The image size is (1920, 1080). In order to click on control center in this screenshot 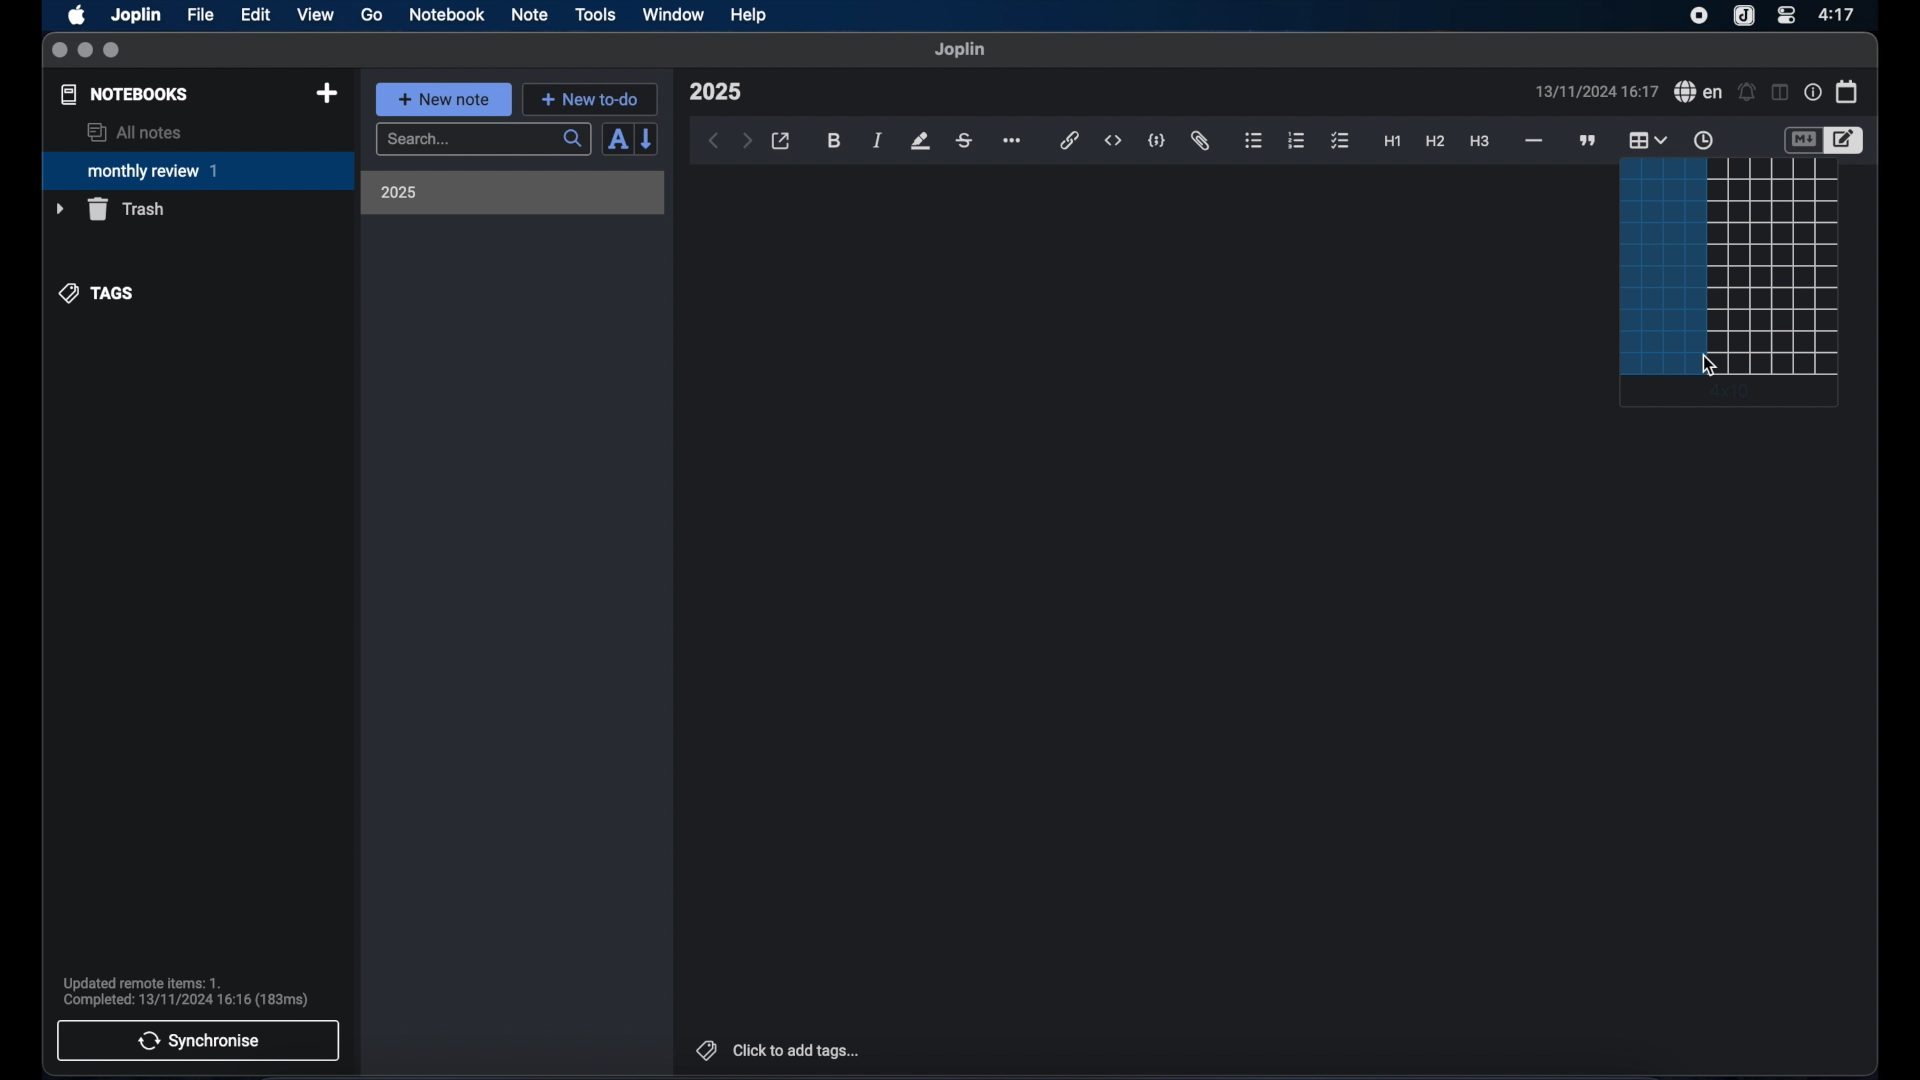, I will do `click(1785, 14)`.